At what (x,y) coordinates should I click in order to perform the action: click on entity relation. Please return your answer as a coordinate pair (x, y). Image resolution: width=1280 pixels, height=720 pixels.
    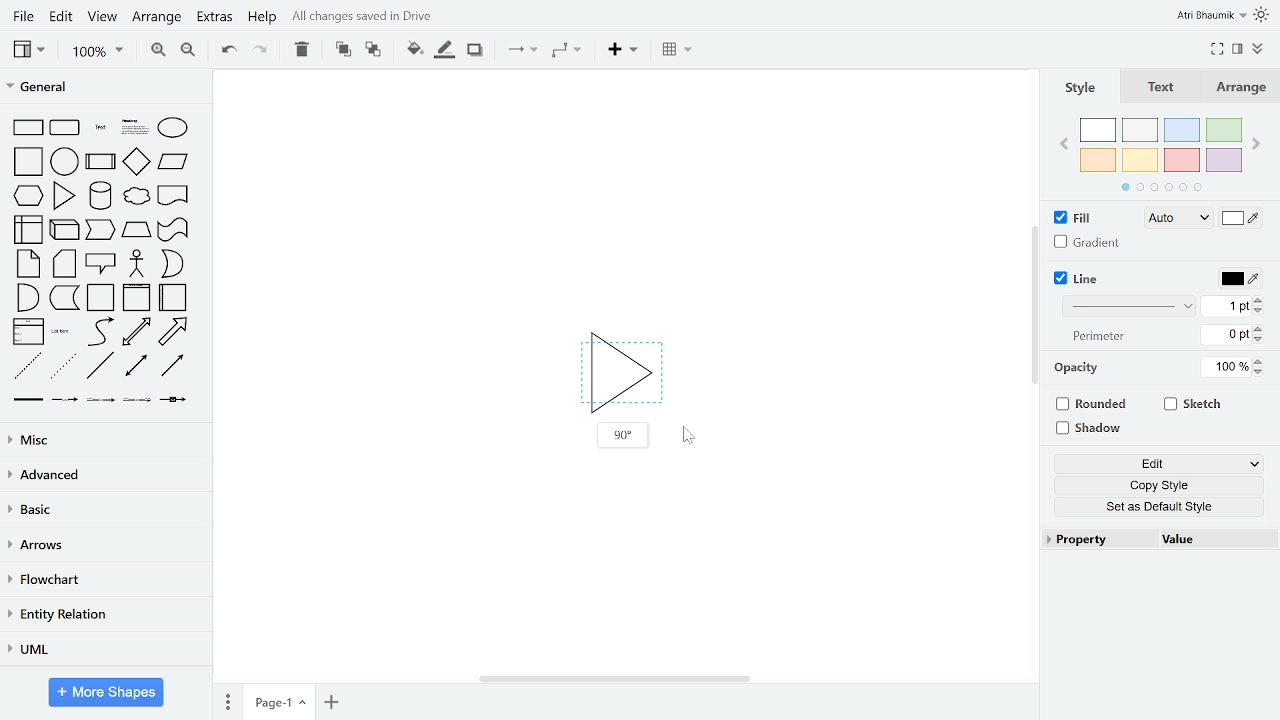
    Looking at the image, I should click on (103, 614).